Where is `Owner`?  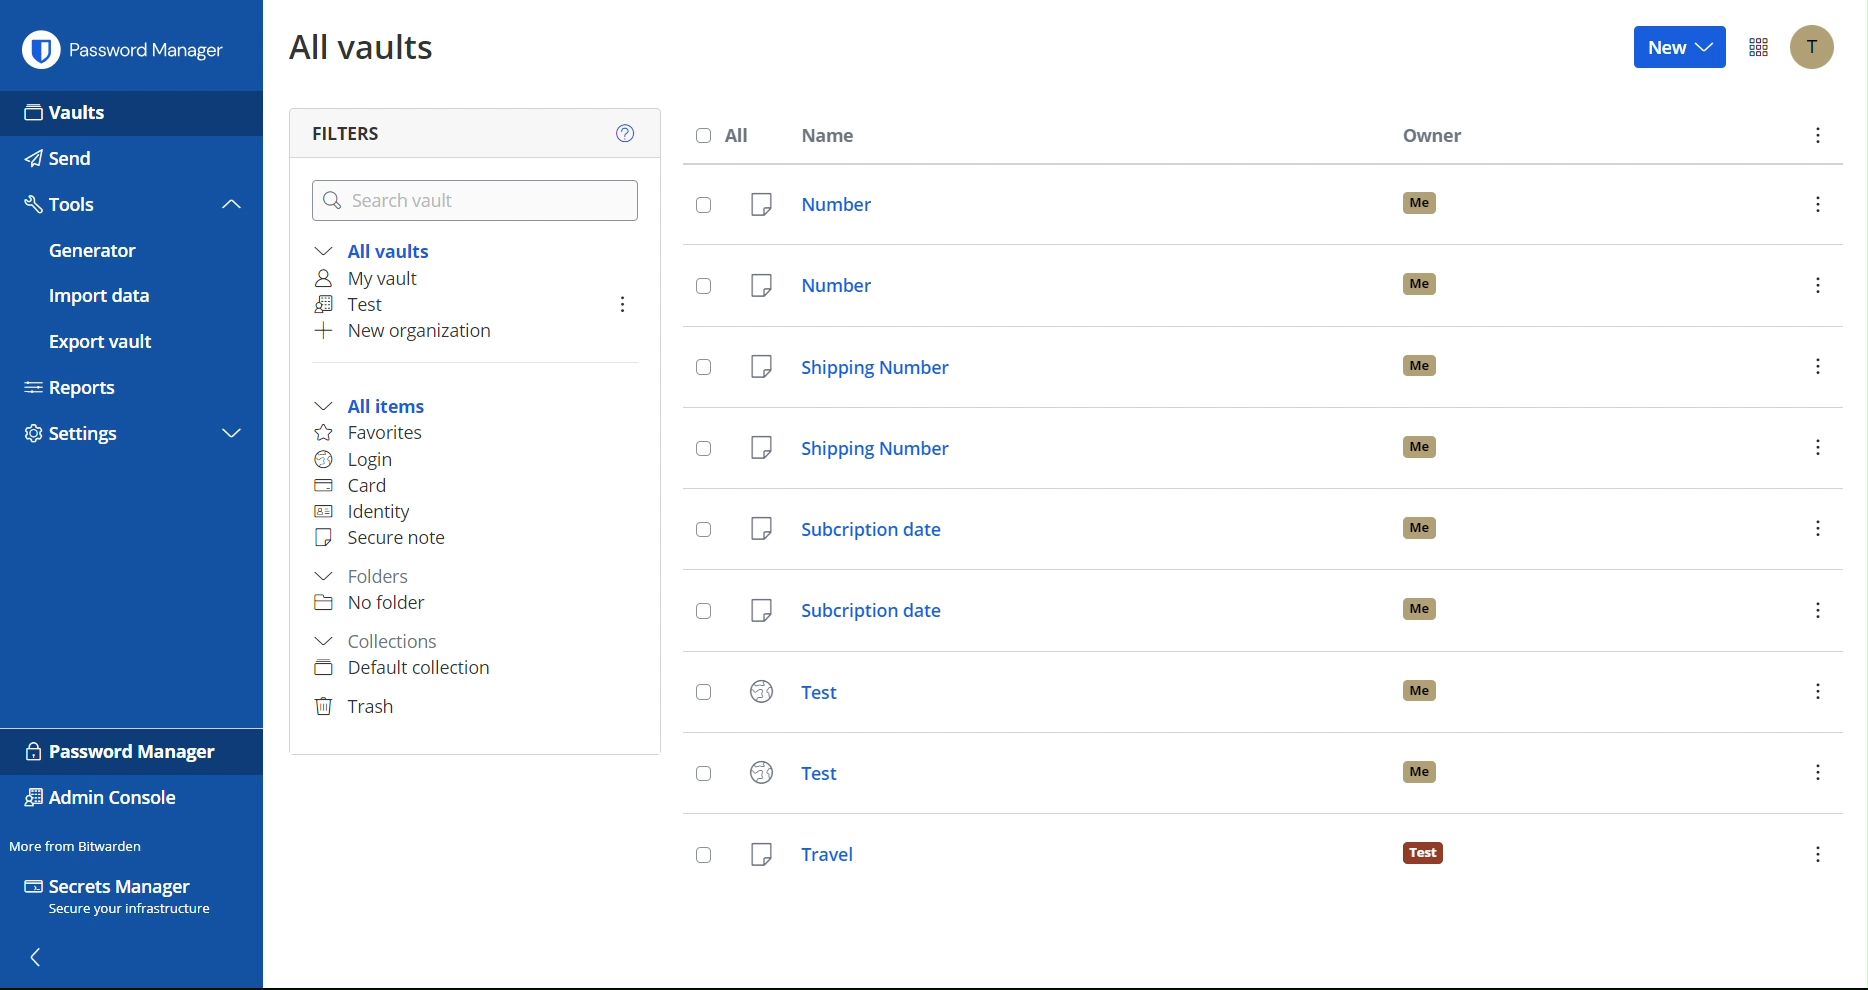 Owner is located at coordinates (1433, 136).